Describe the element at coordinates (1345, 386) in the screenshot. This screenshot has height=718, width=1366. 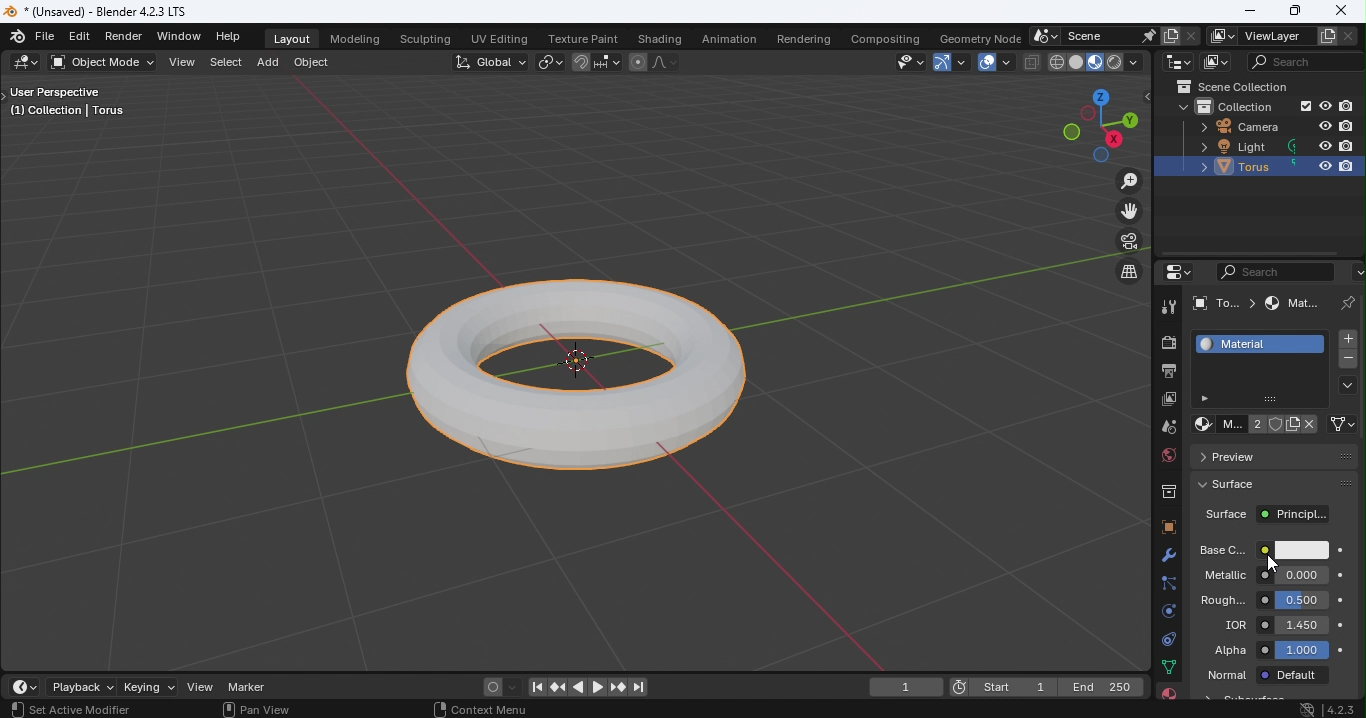
I see `Material specials` at that location.